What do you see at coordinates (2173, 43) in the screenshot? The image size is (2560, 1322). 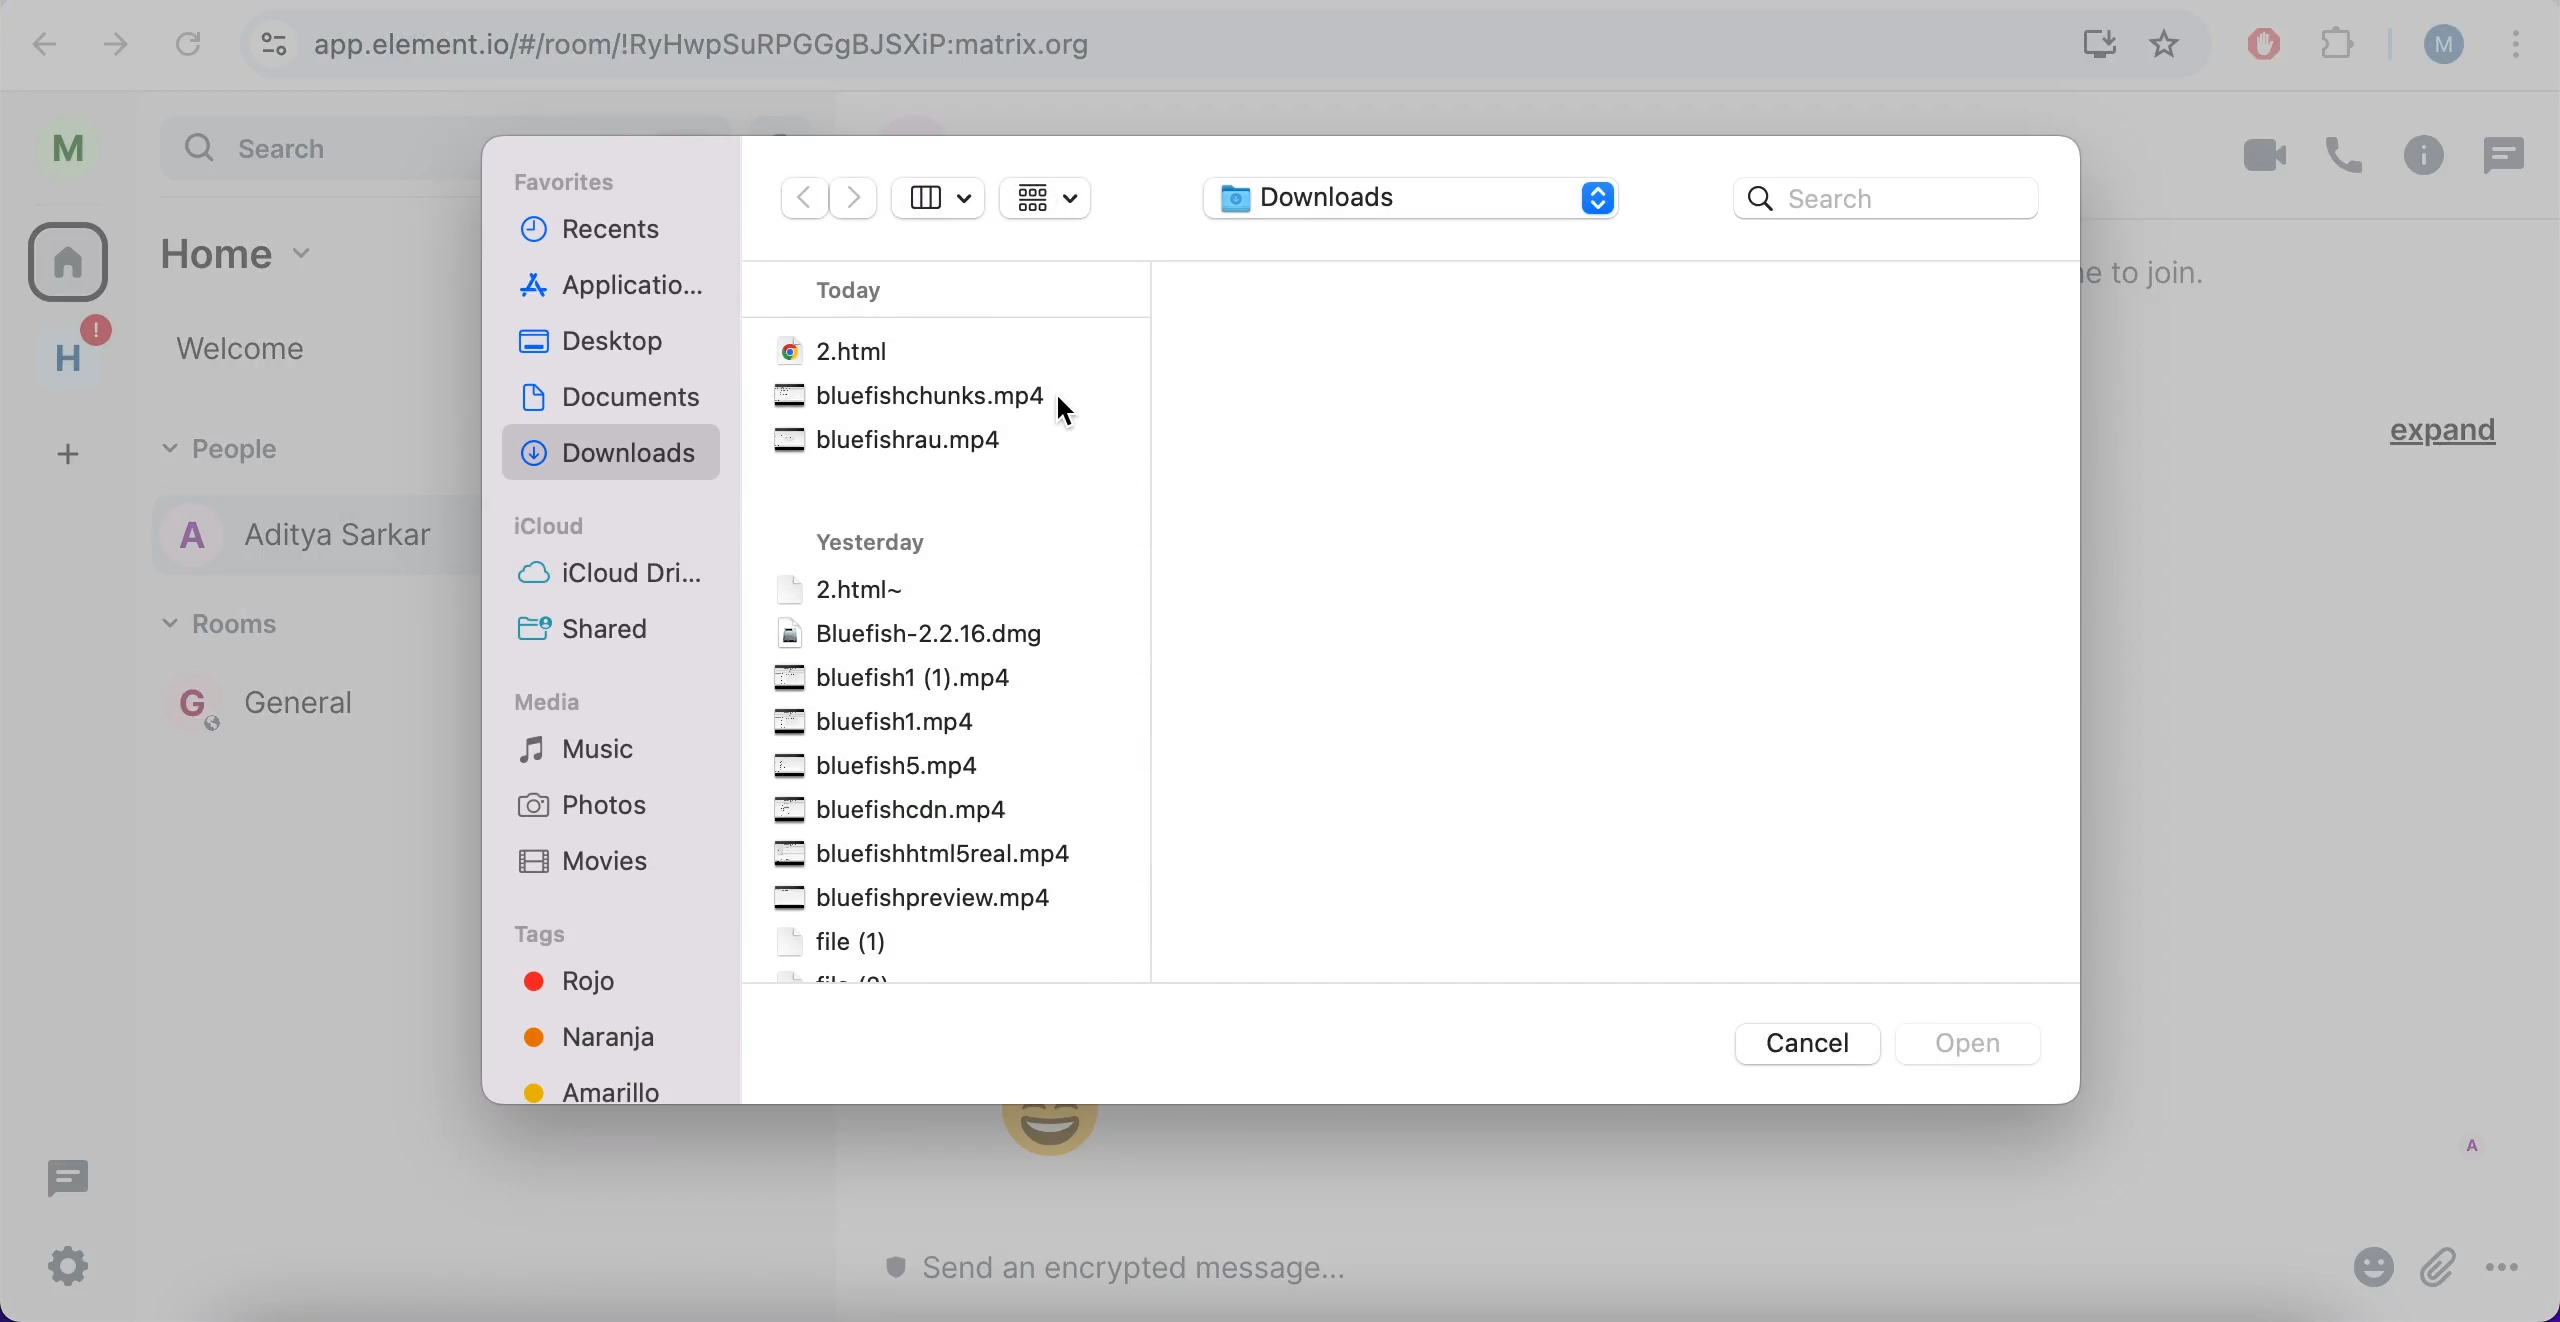 I see `favorites` at bounding box center [2173, 43].